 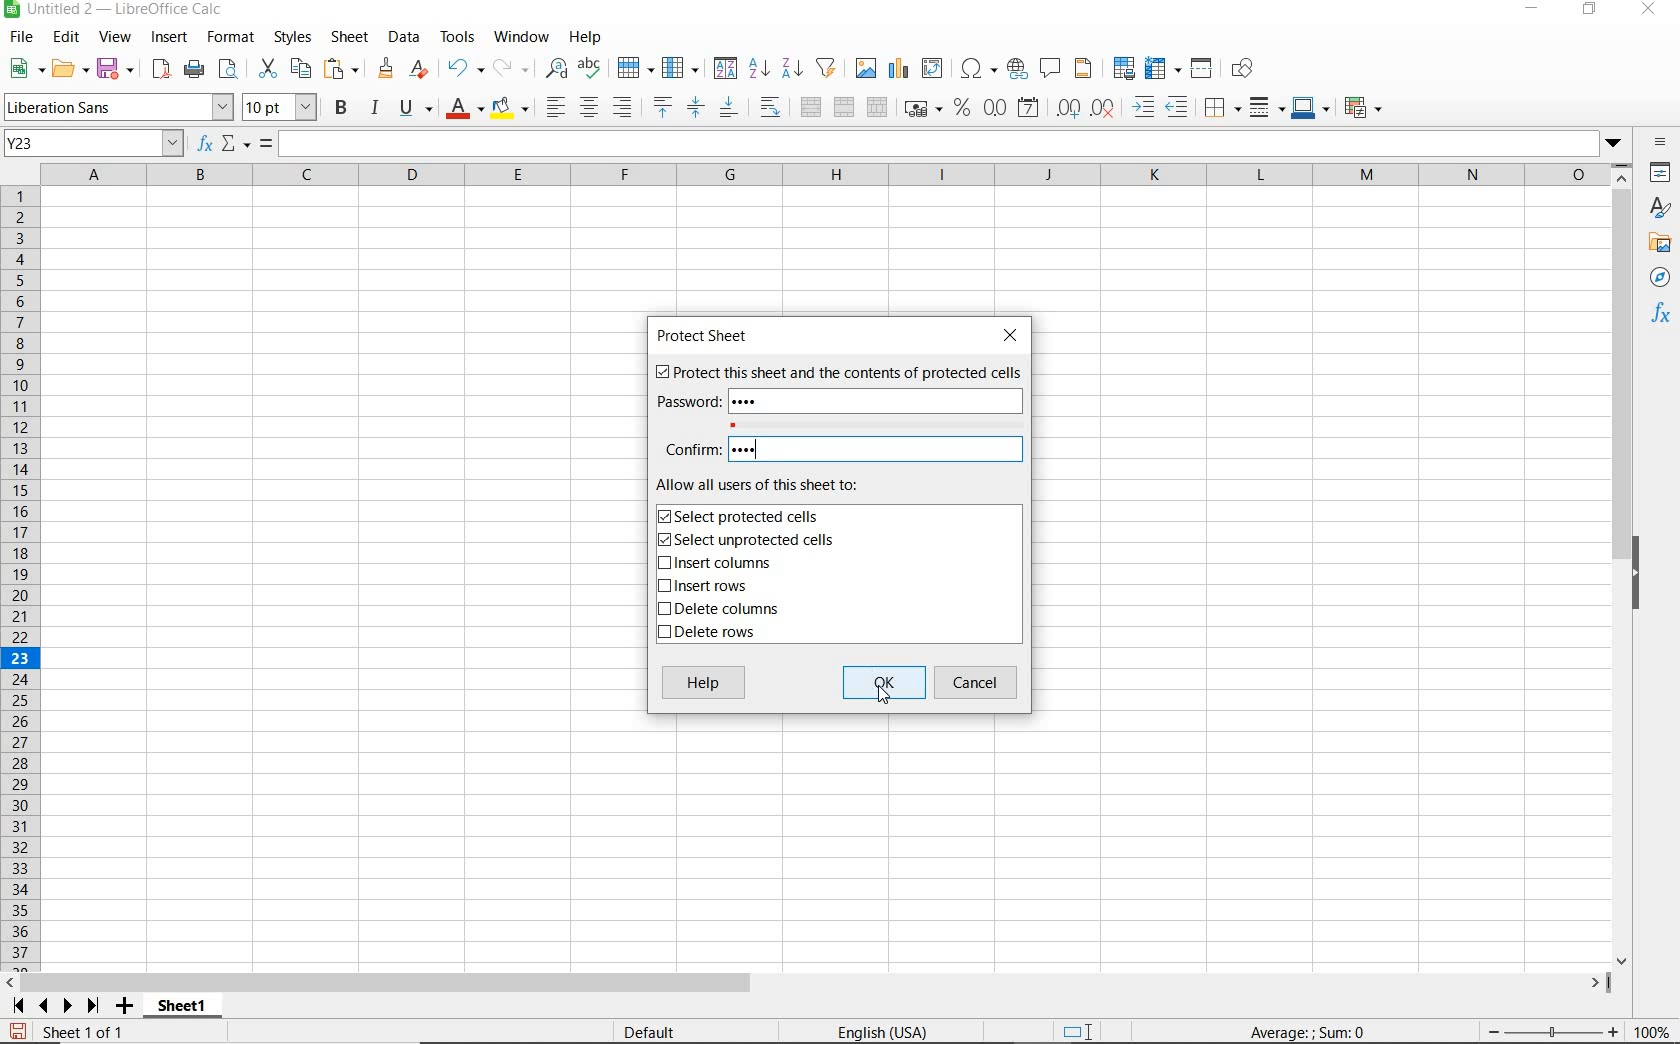 I want to click on WINDOW, so click(x=521, y=37).